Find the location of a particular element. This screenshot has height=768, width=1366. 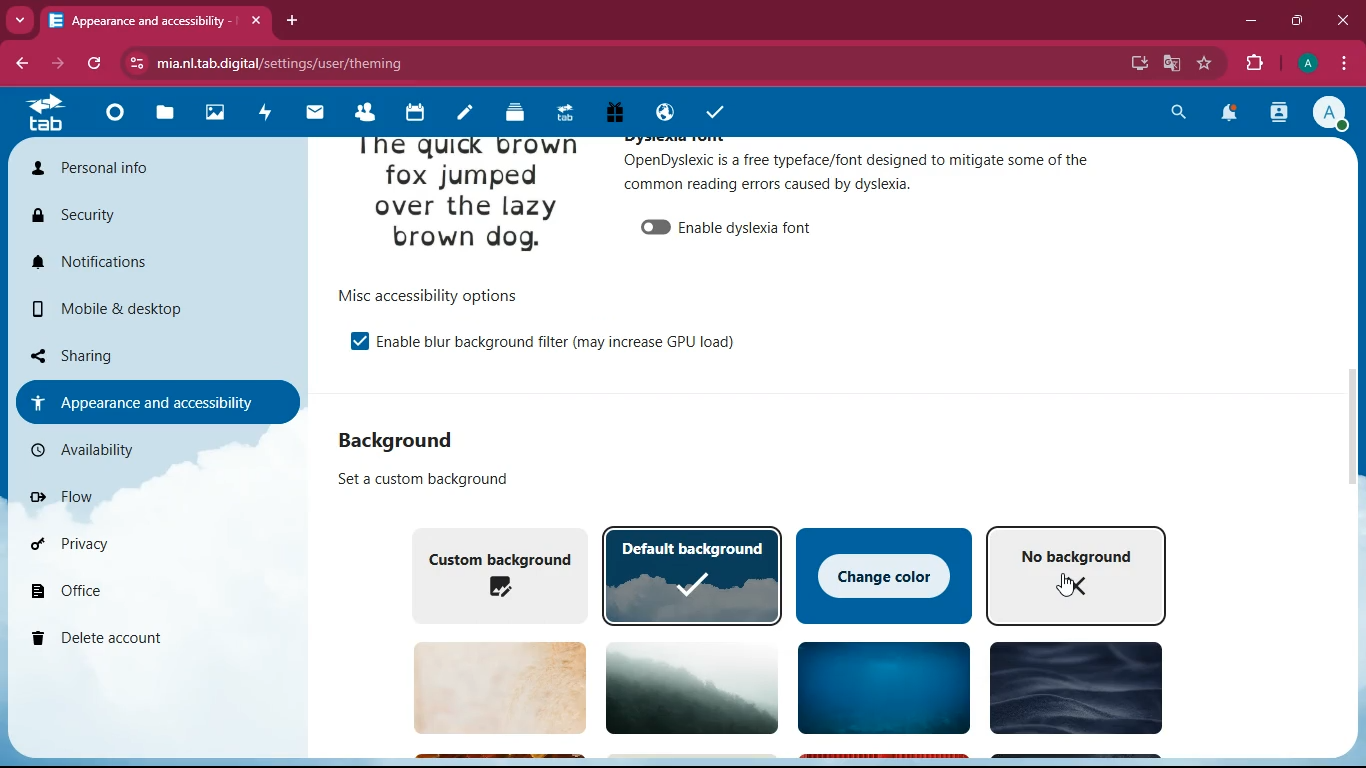

more is located at coordinates (22, 18).